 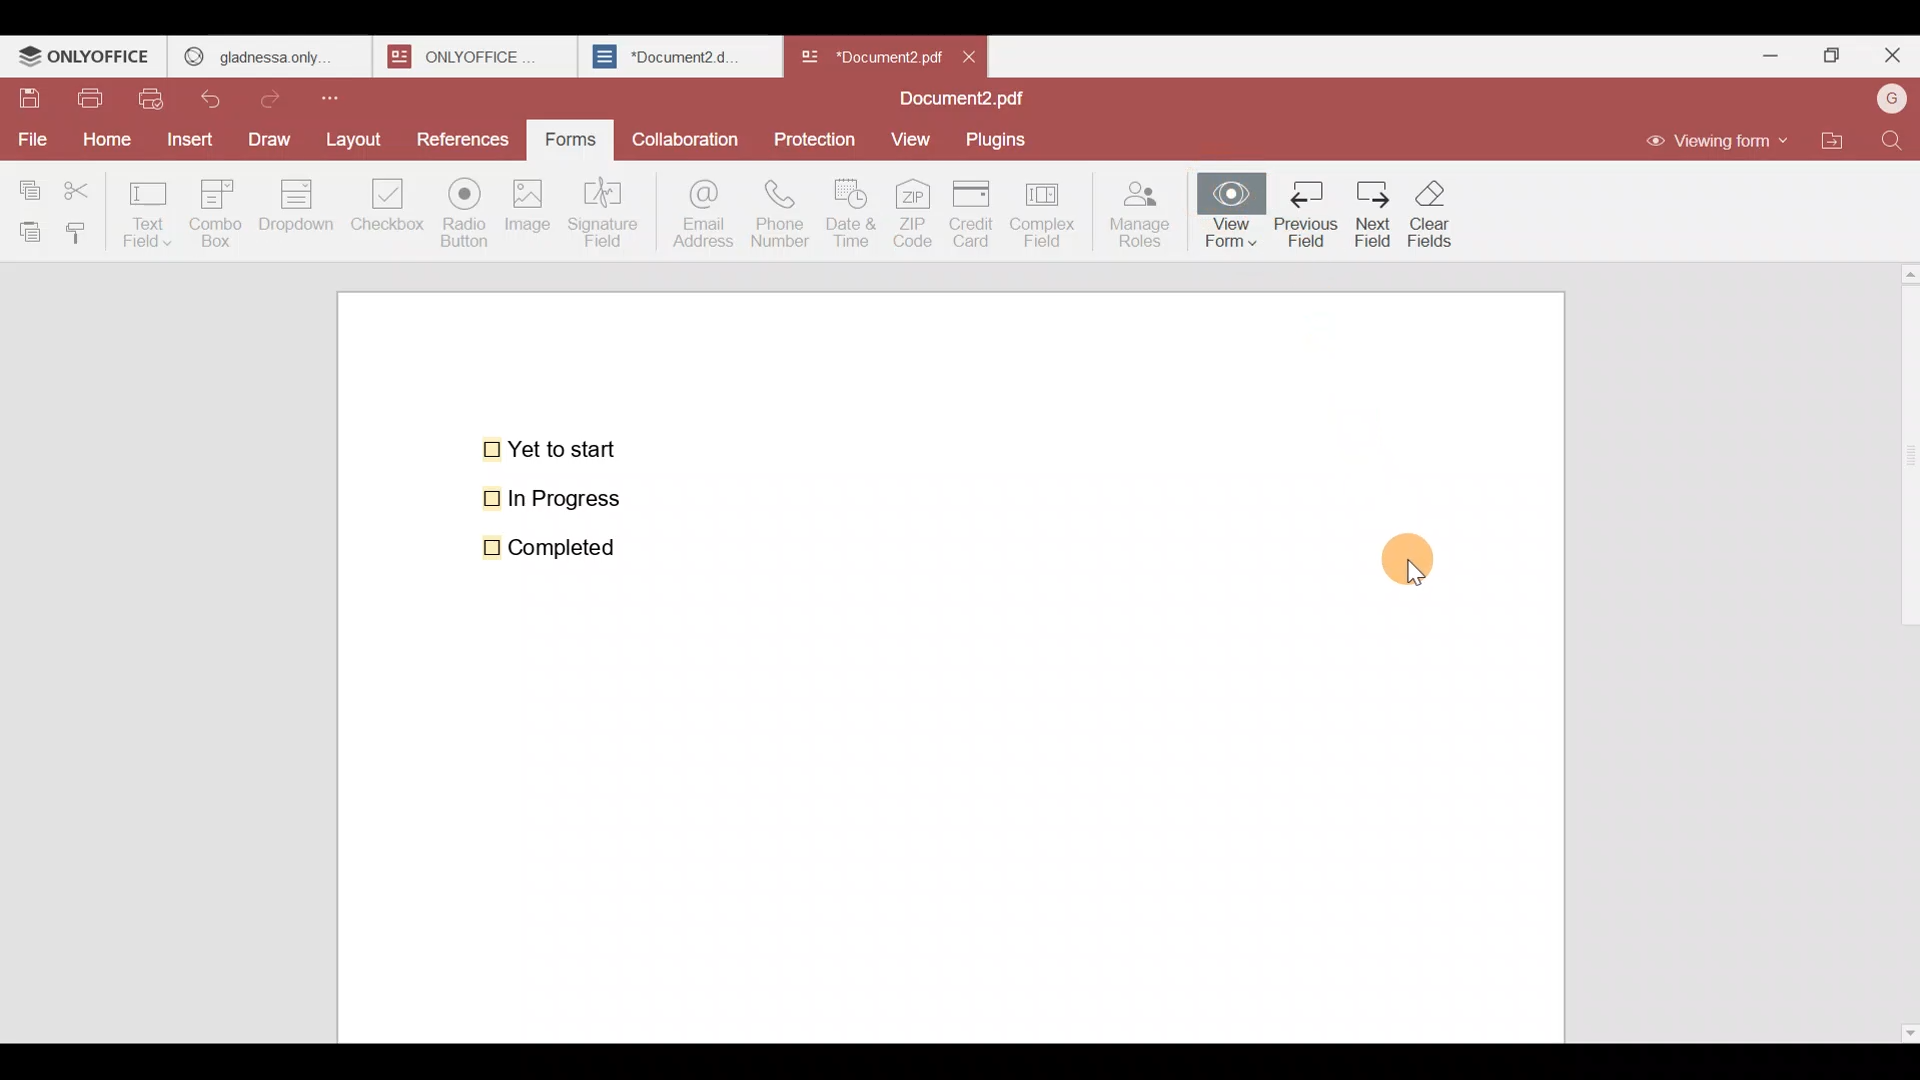 I want to click on View form, so click(x=1229, y=215).